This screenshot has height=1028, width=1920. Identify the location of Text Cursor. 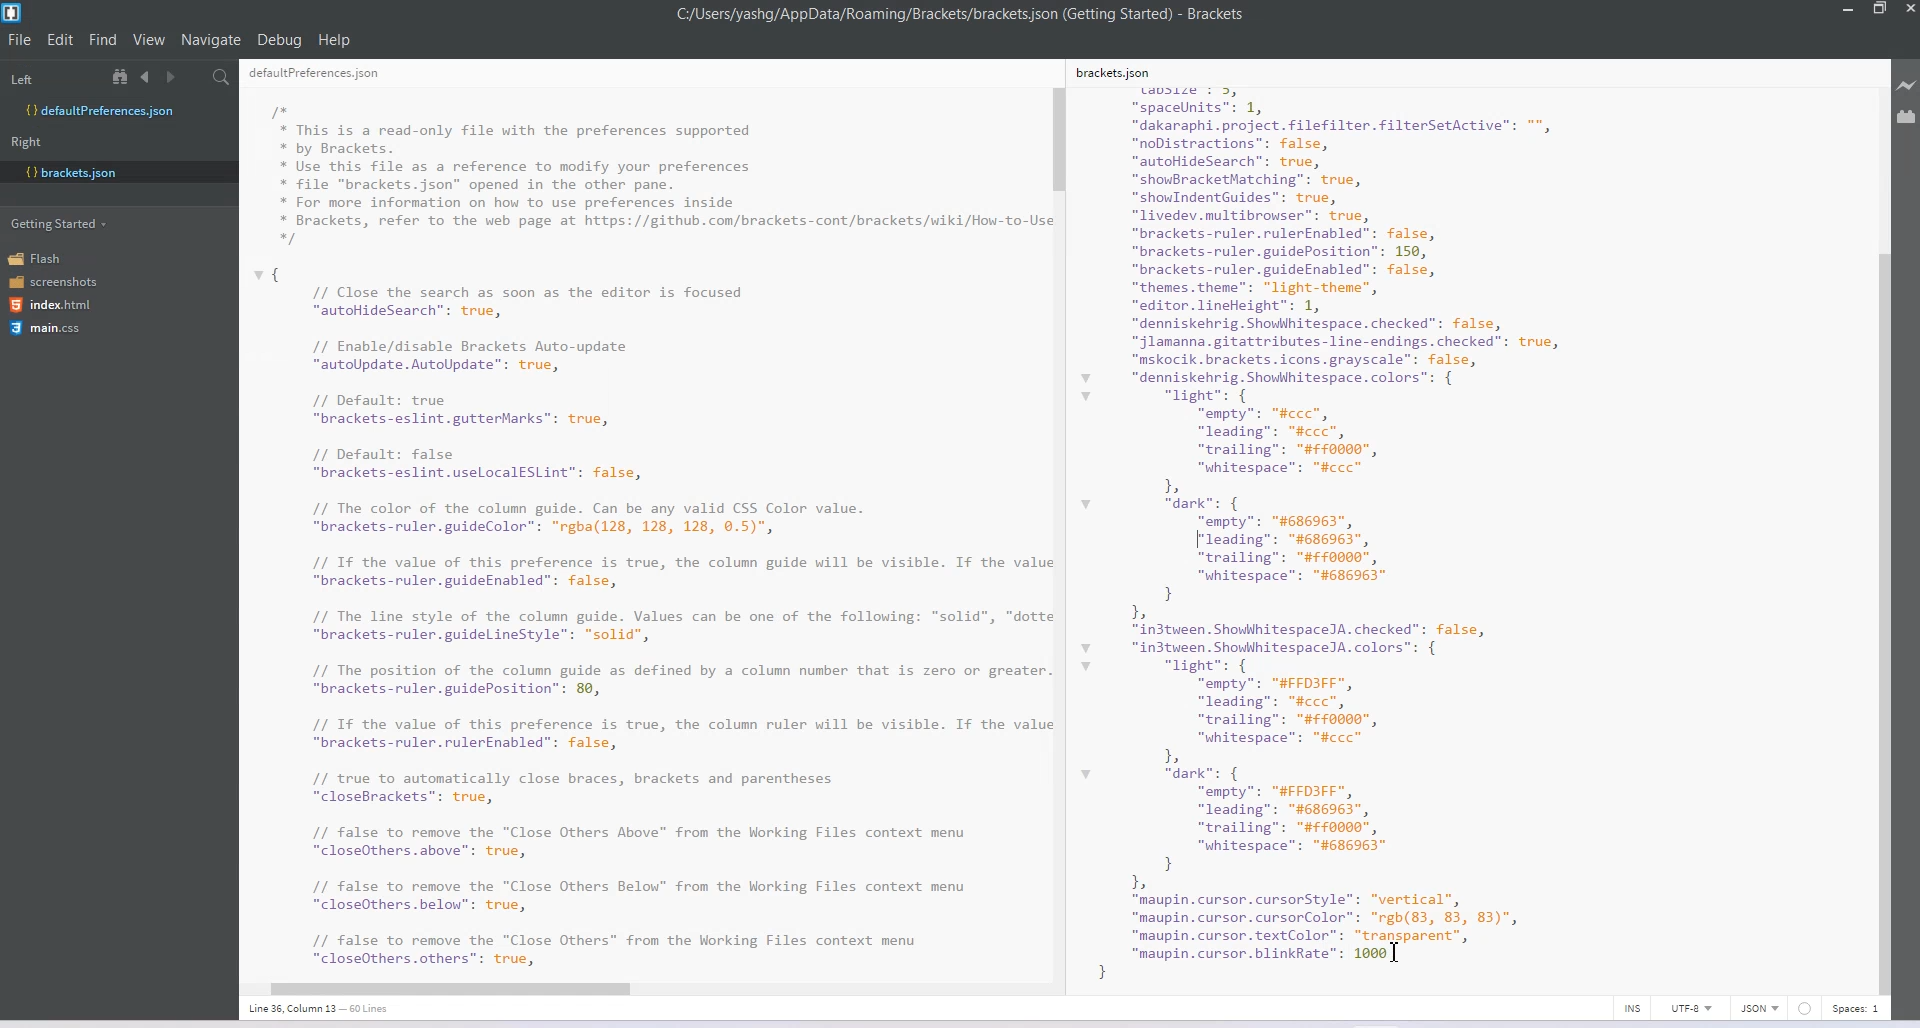
(1395, 952).